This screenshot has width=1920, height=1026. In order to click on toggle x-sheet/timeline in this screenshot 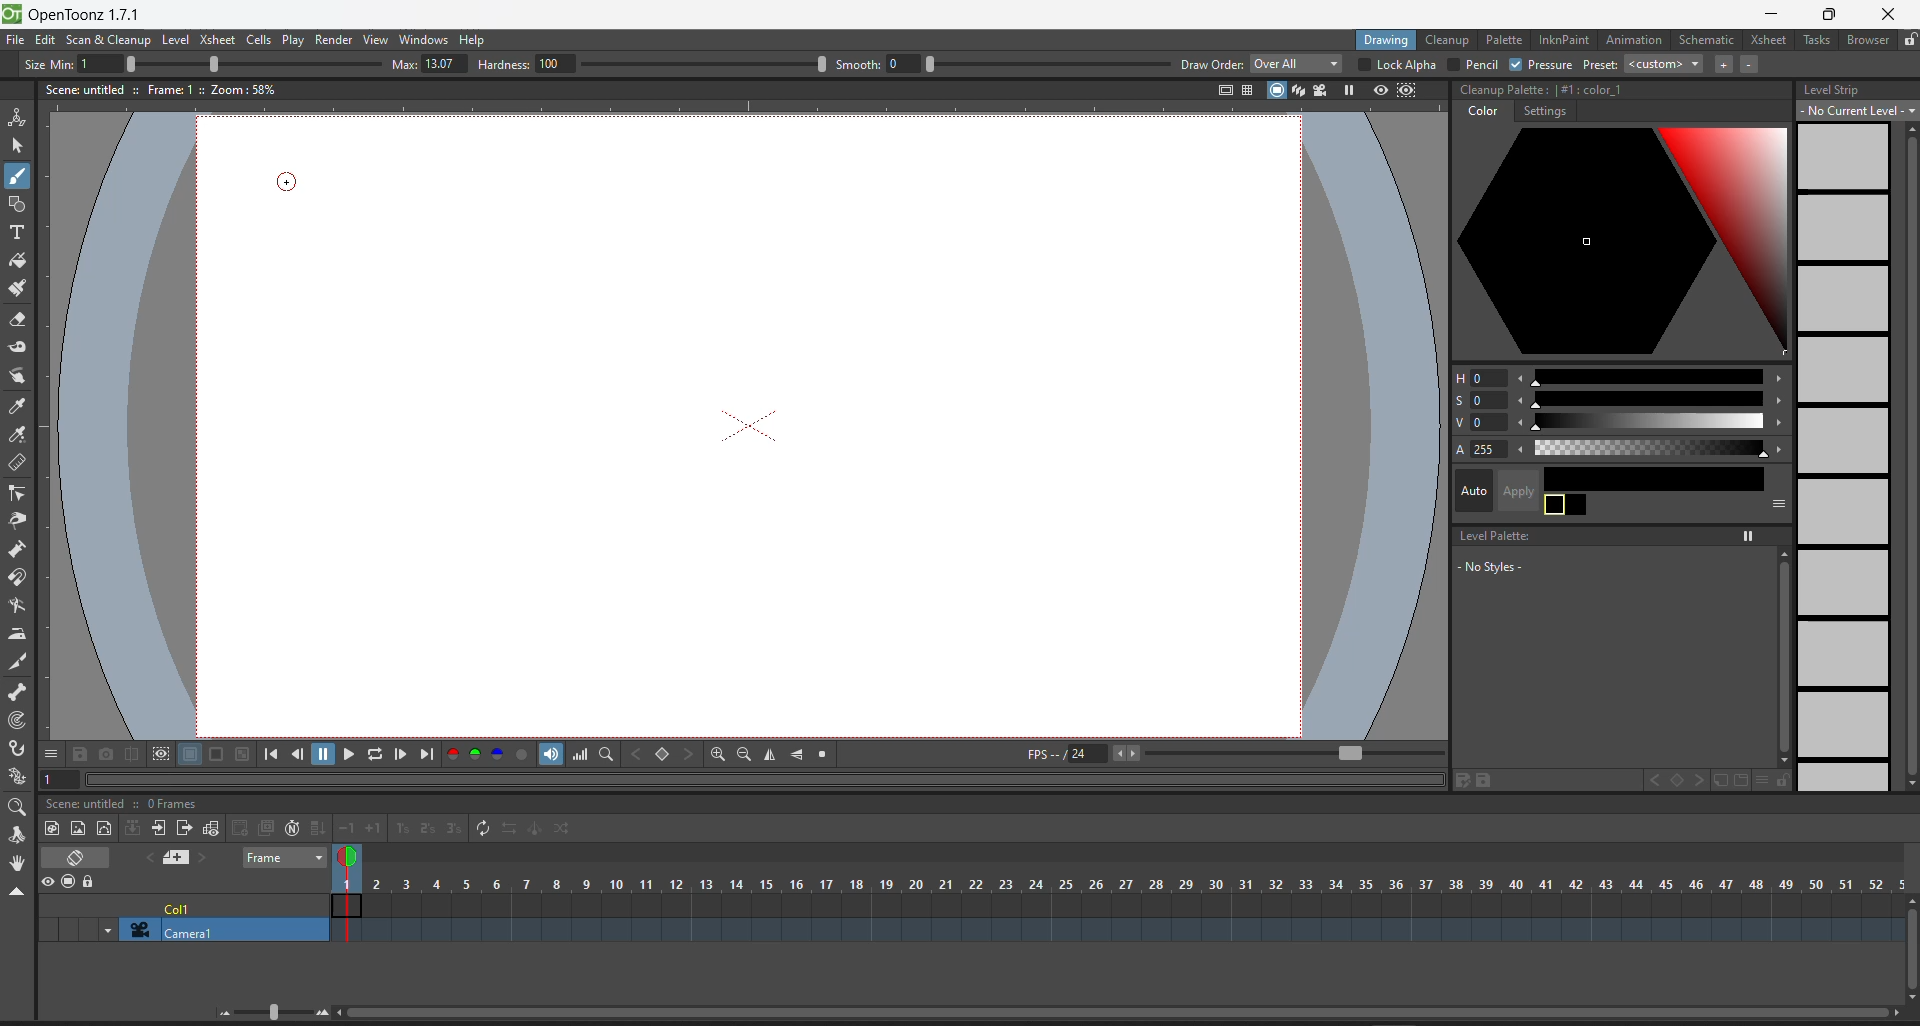, I will do `click(77, 856)`.